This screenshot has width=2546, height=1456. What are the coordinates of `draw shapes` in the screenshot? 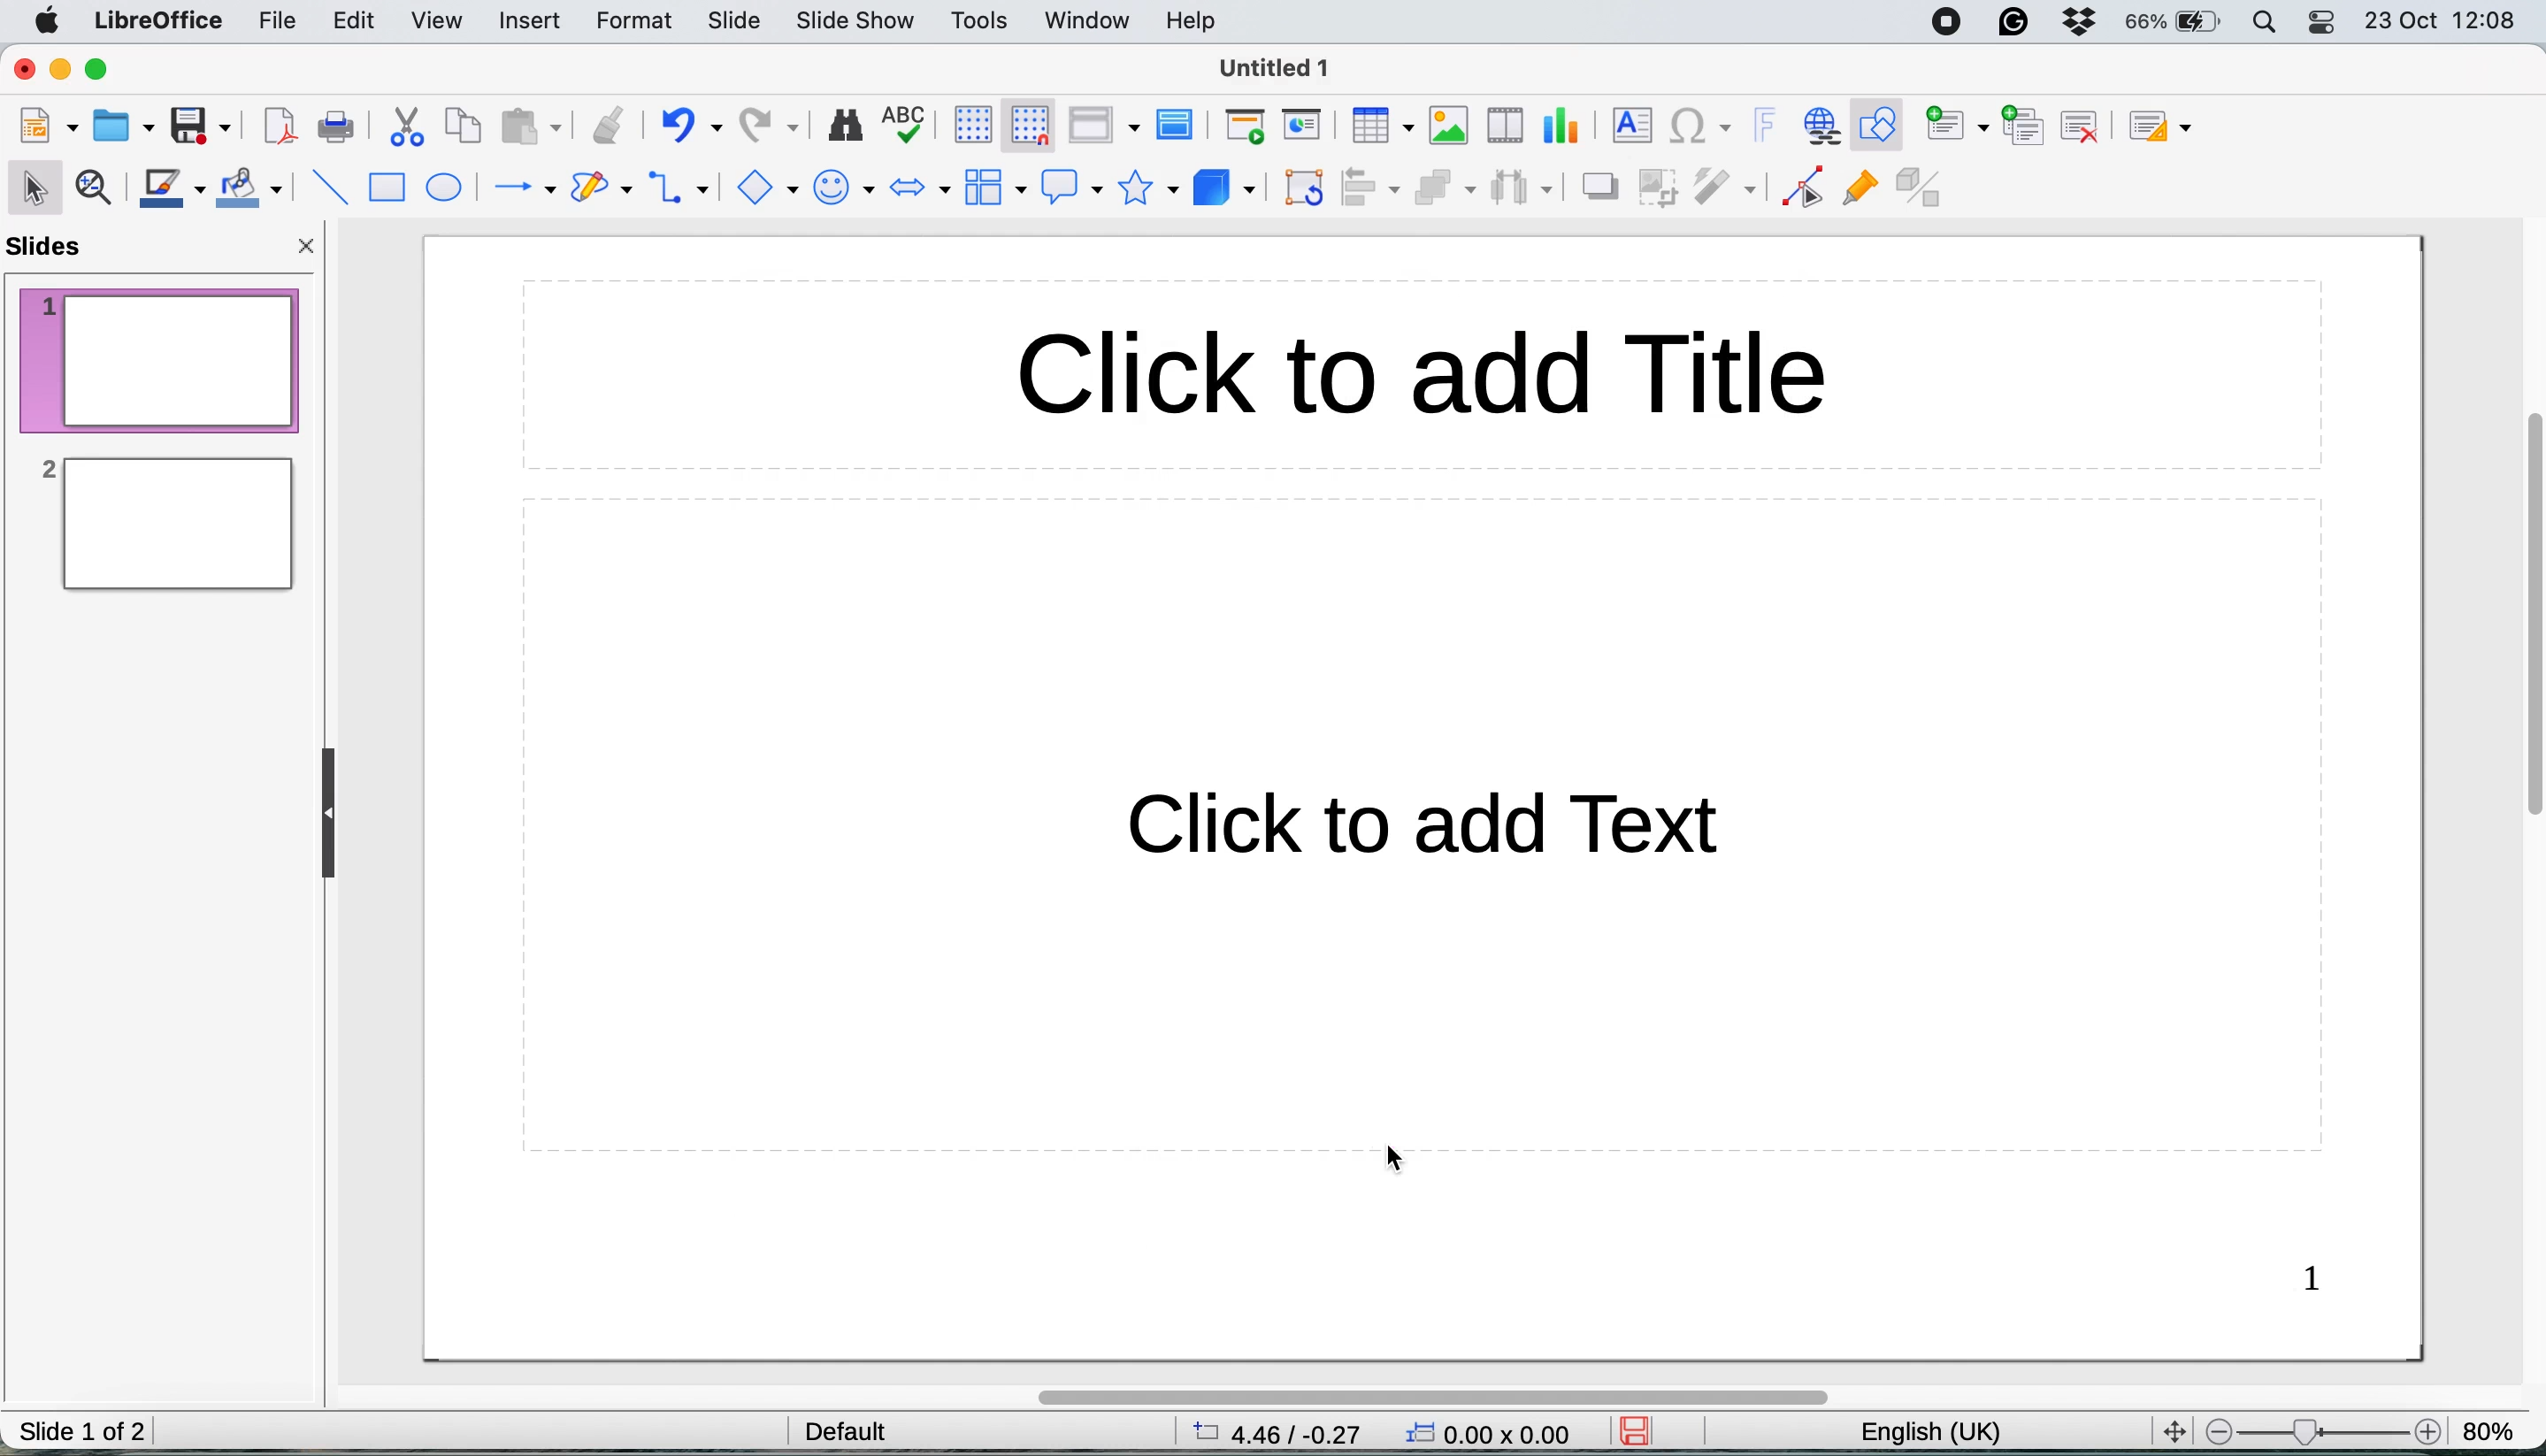 It's located at (601, 189).